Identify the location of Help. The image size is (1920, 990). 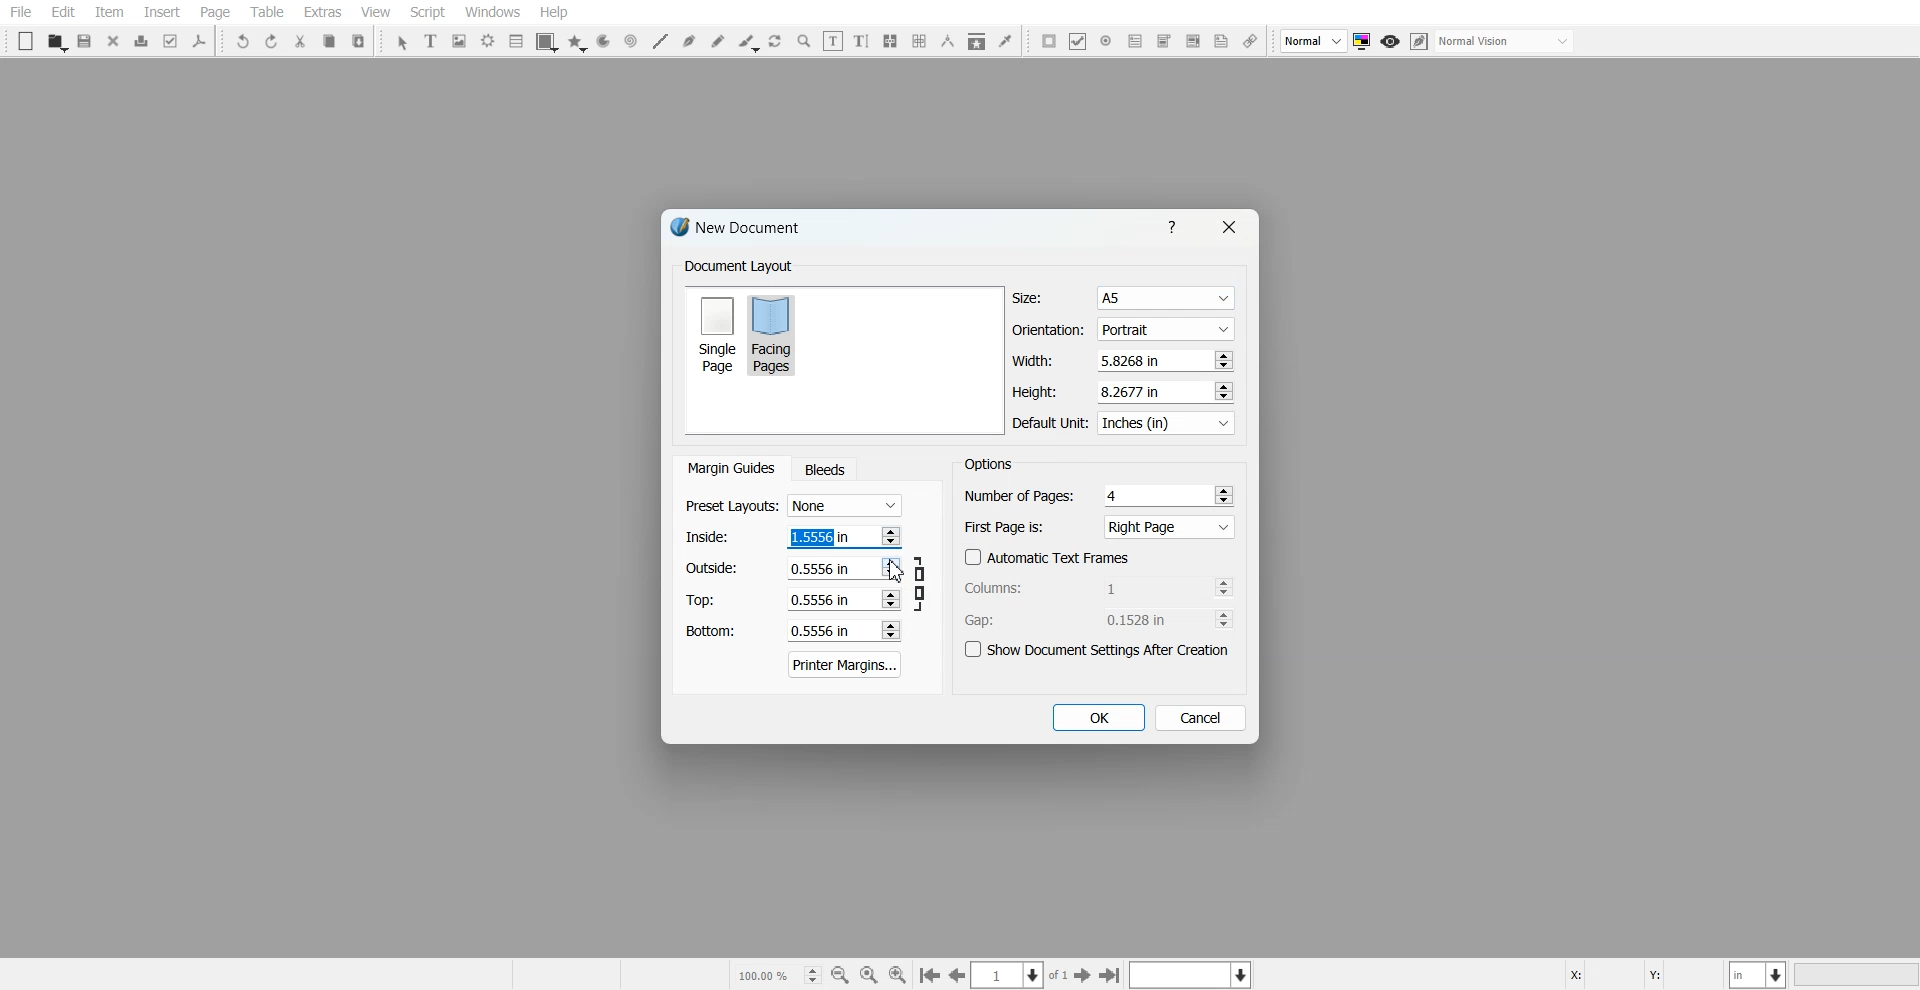
(553, 12).